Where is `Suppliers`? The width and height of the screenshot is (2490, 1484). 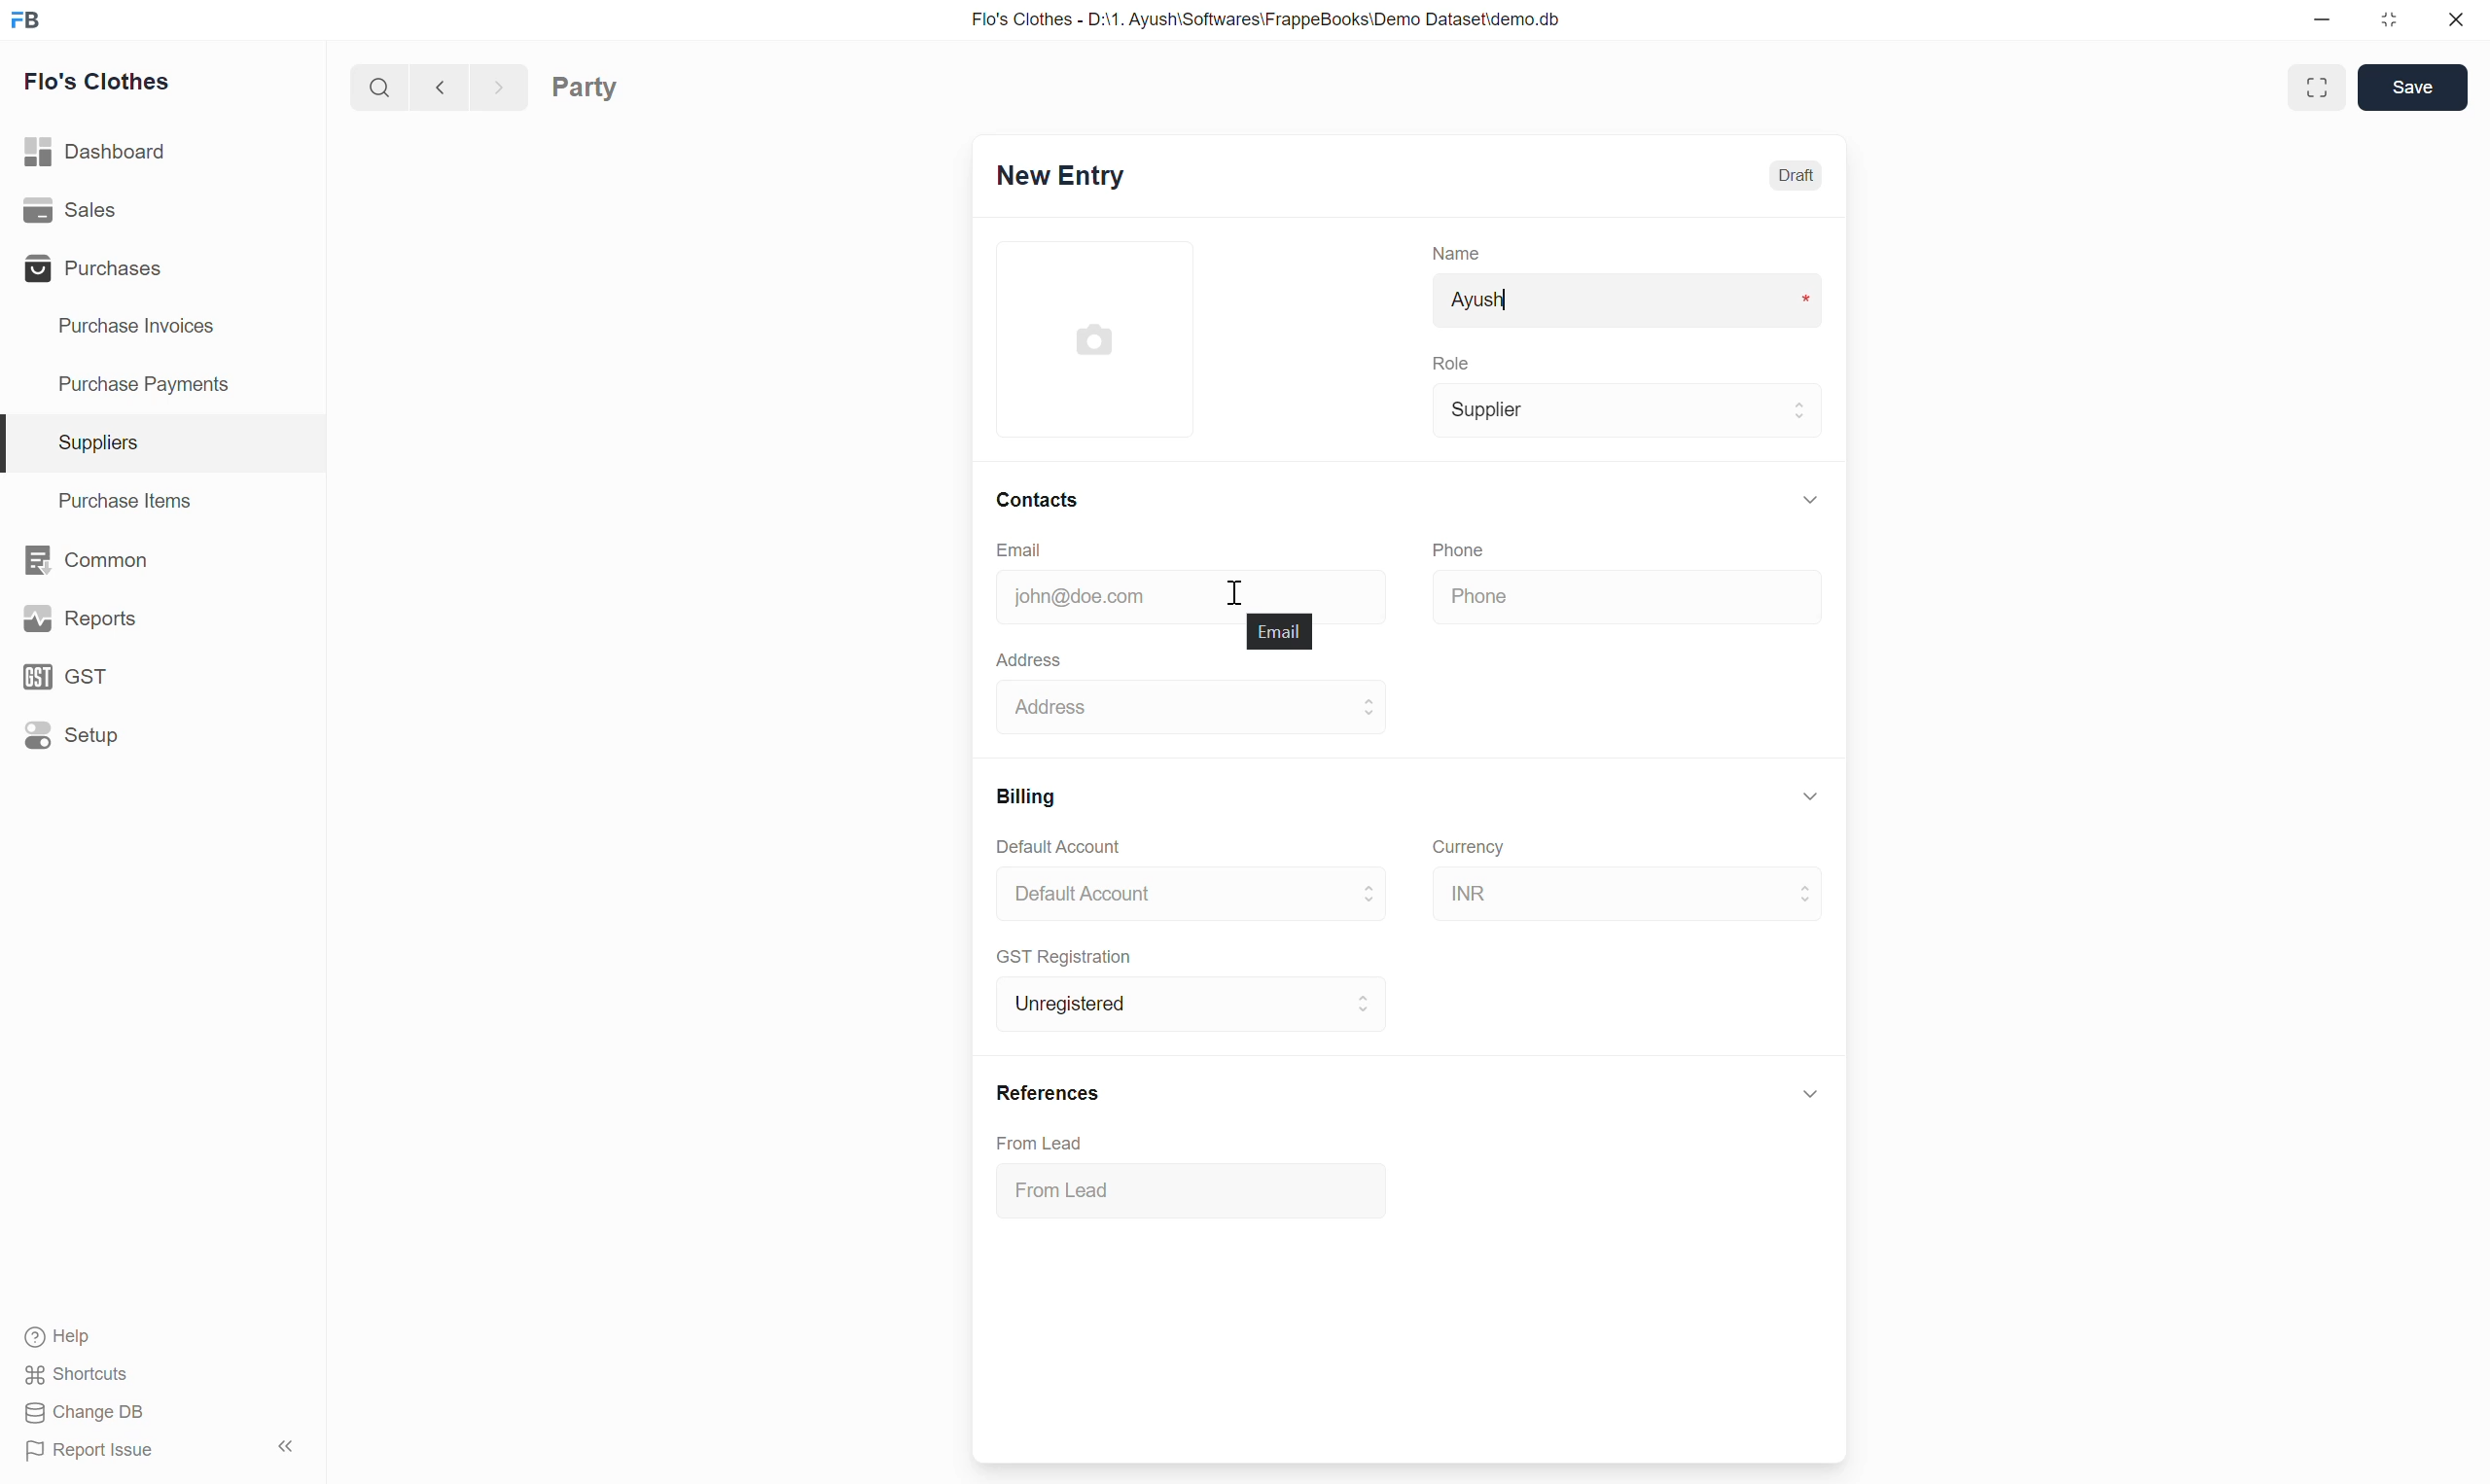
Suppliers is located at coordinates (163, 444).